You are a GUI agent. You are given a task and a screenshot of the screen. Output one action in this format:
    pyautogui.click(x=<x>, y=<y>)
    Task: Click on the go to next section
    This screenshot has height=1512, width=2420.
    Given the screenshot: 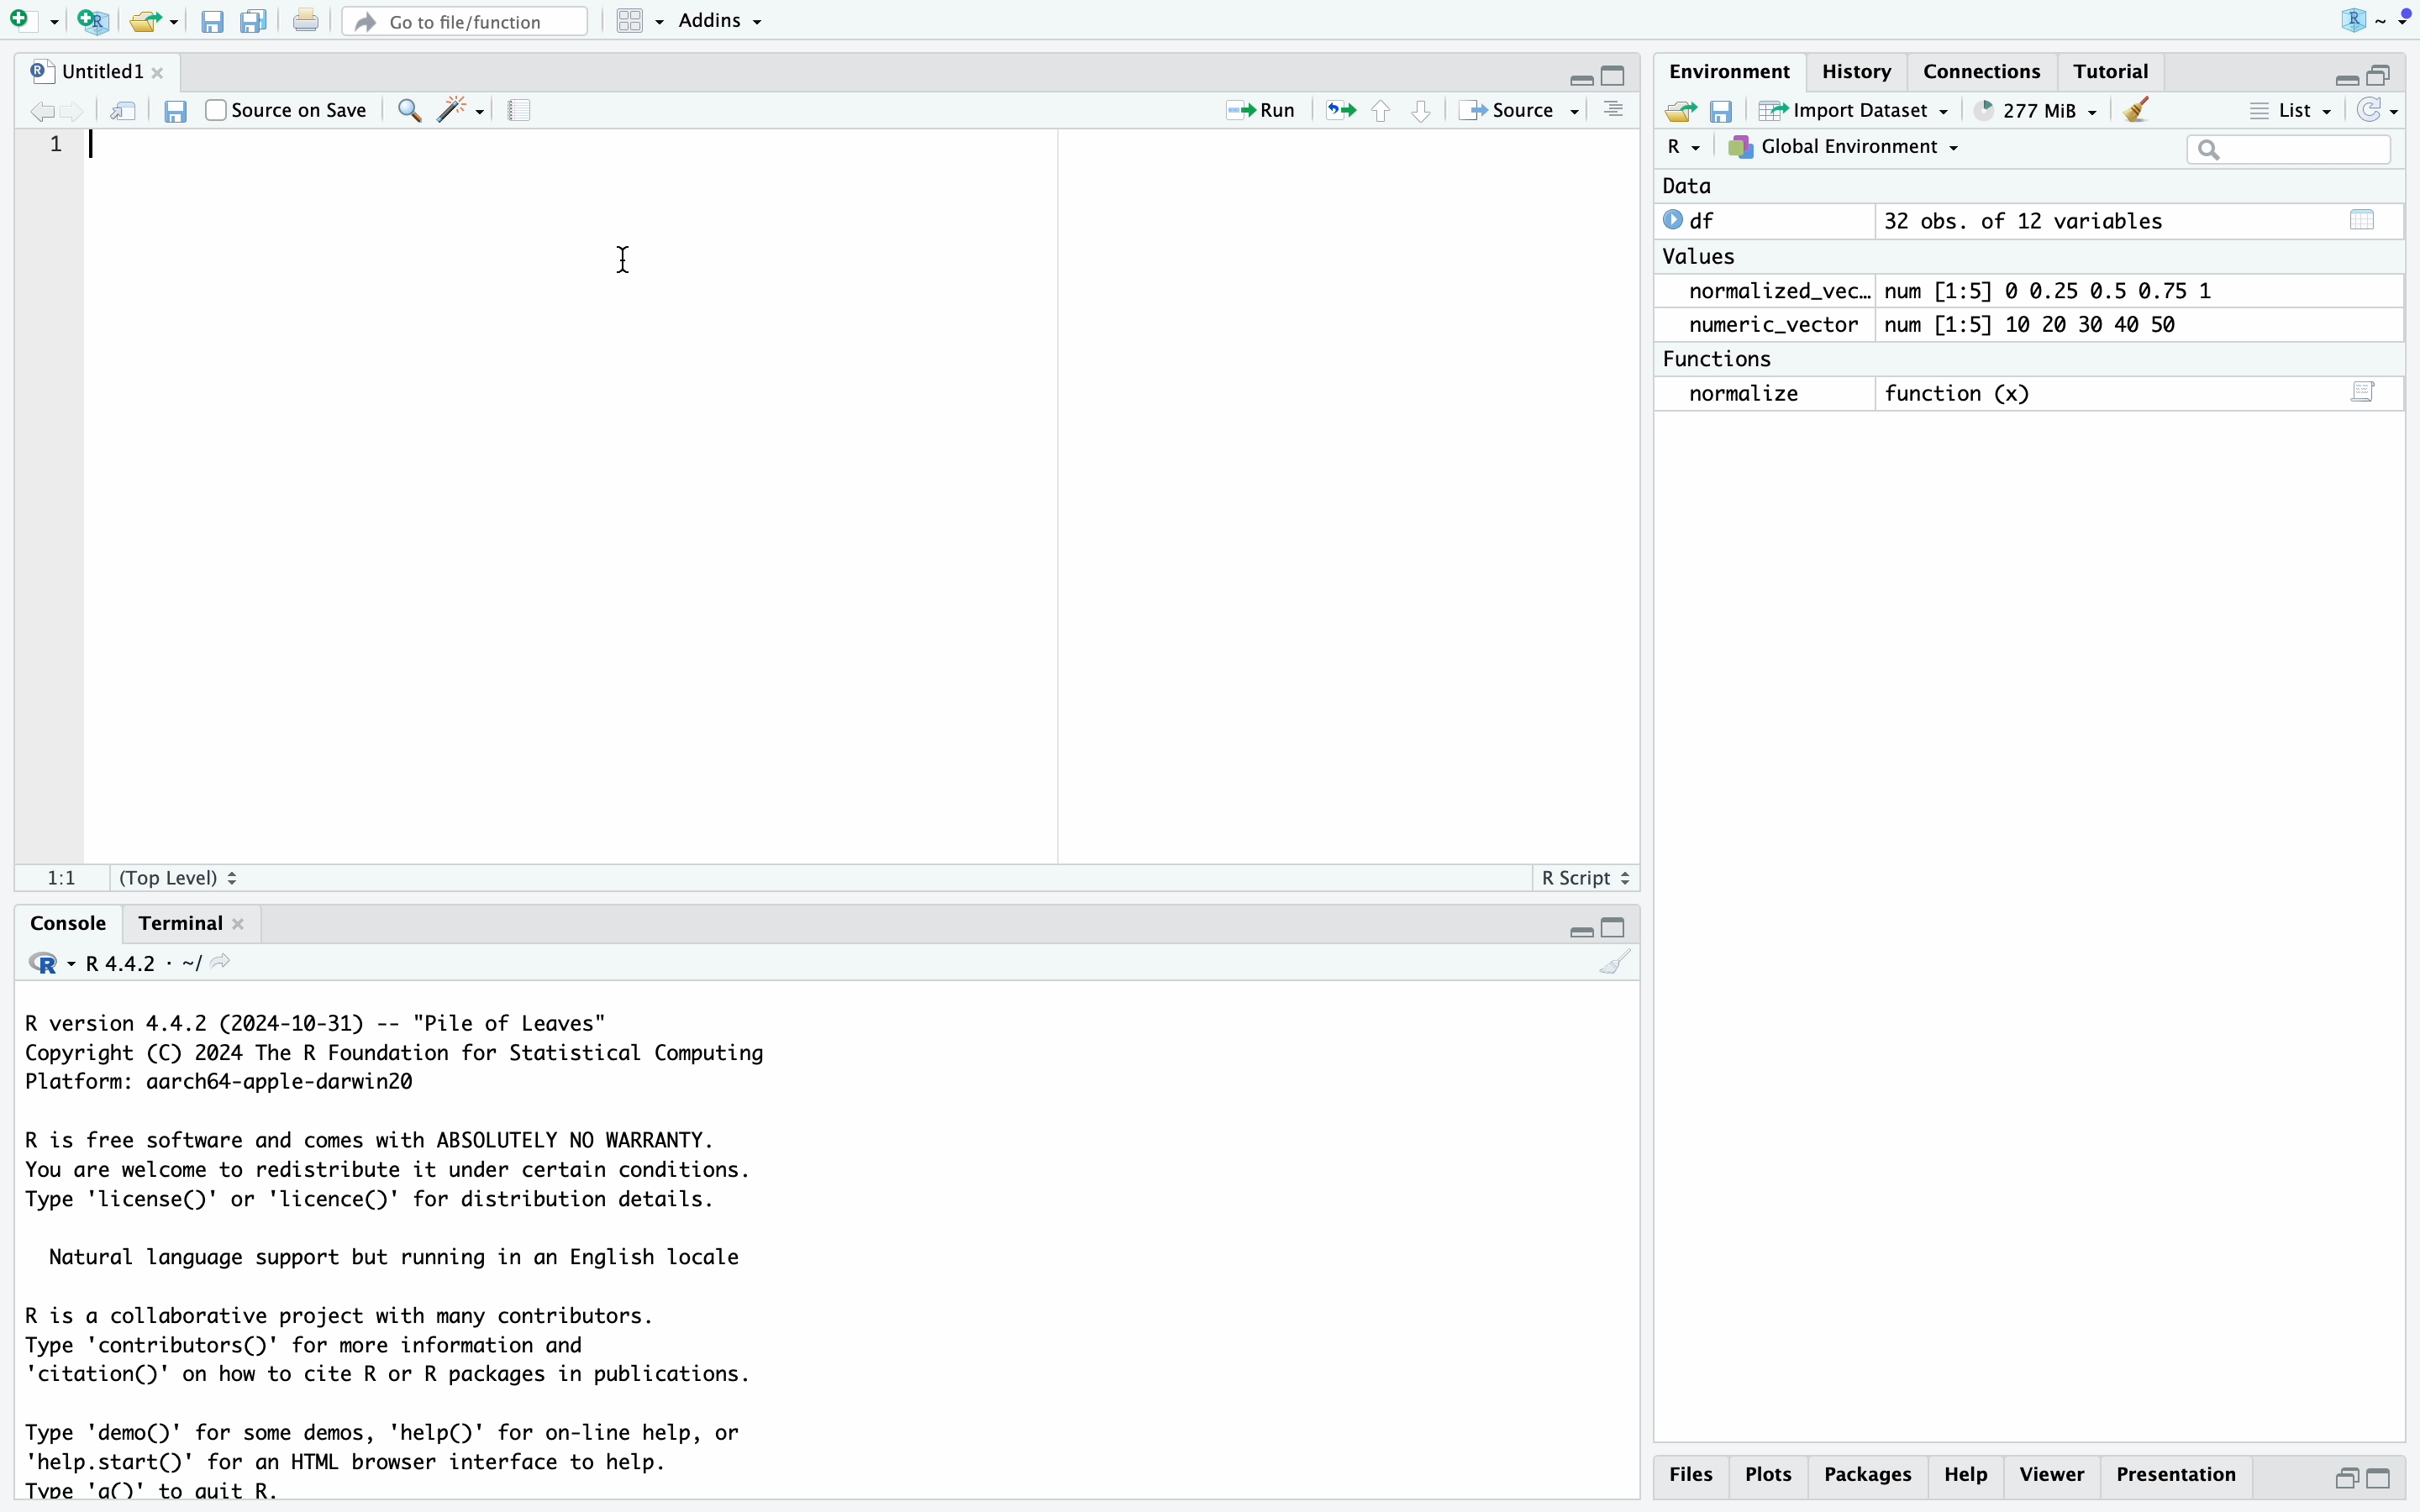 What is the action you would take?
    pyautogui.click(x=1422, y=110)
    